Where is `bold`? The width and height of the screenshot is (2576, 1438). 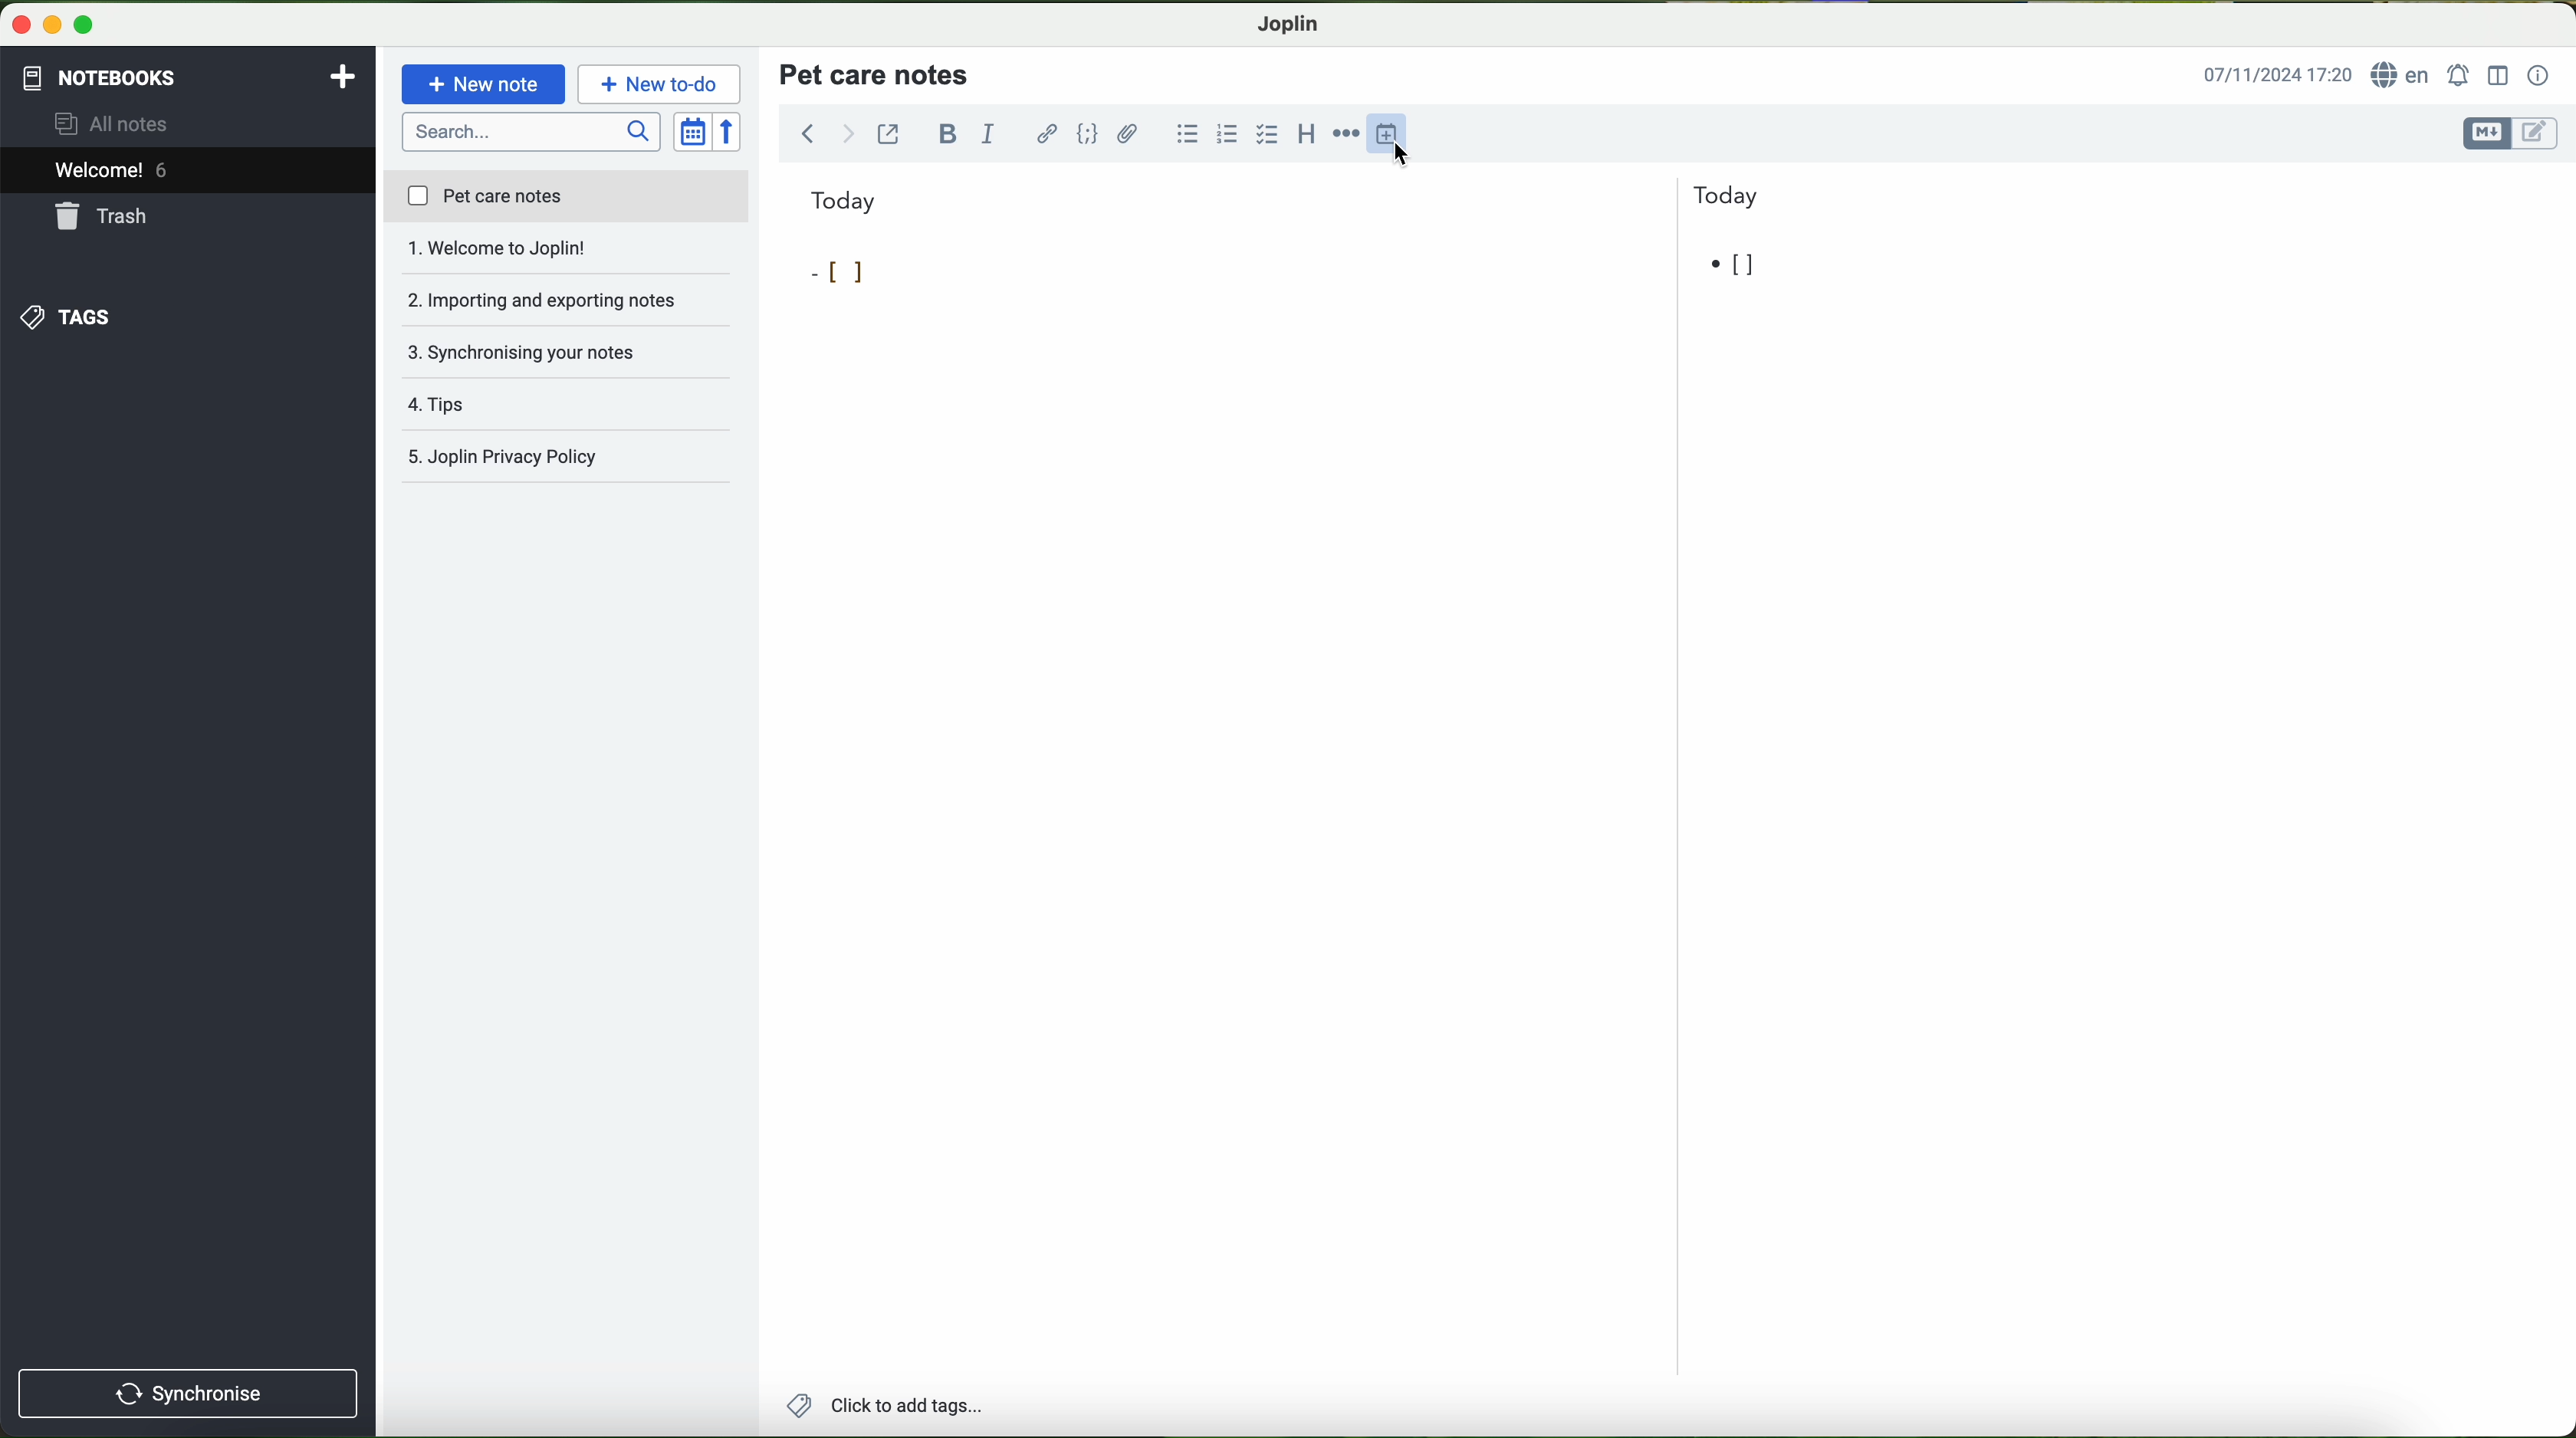 bold is located at coordinates (948, 133).